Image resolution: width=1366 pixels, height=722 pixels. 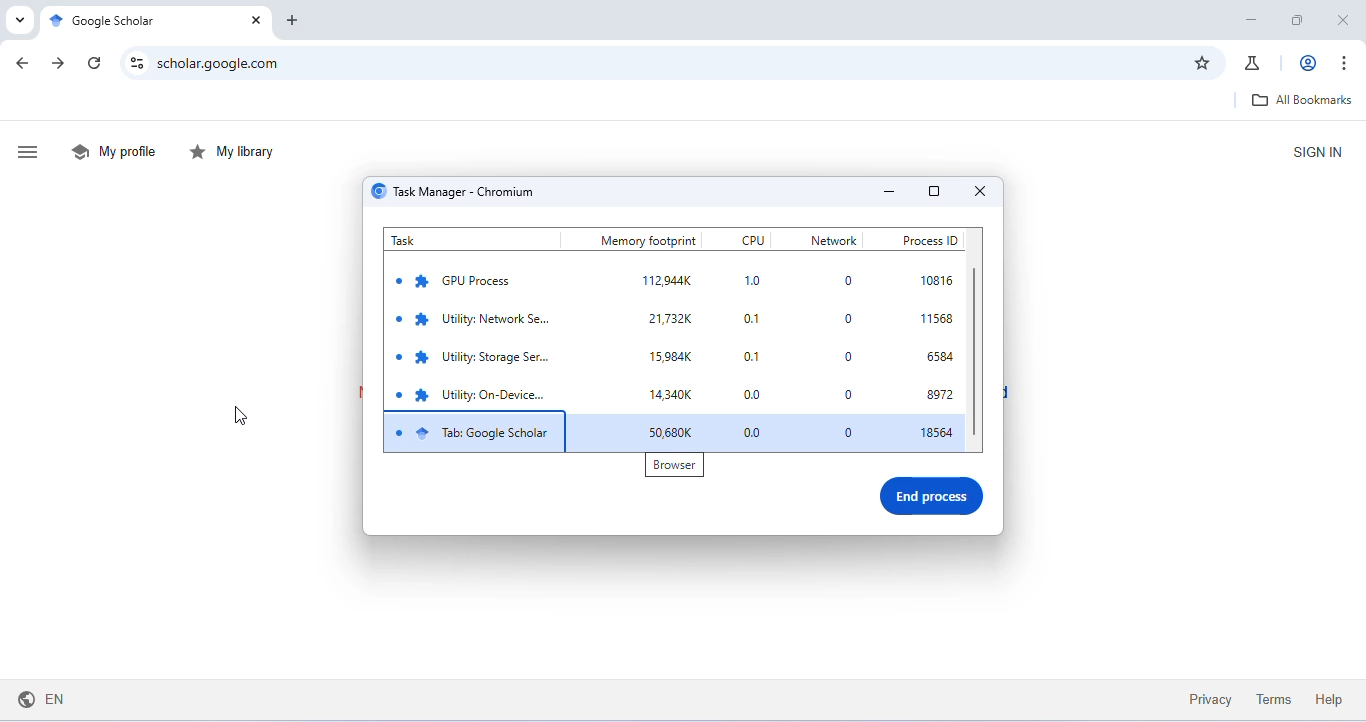 What do you see at coordinates (254, 20) in the screenshot?
I see `close` at bounding box center [254, 20].